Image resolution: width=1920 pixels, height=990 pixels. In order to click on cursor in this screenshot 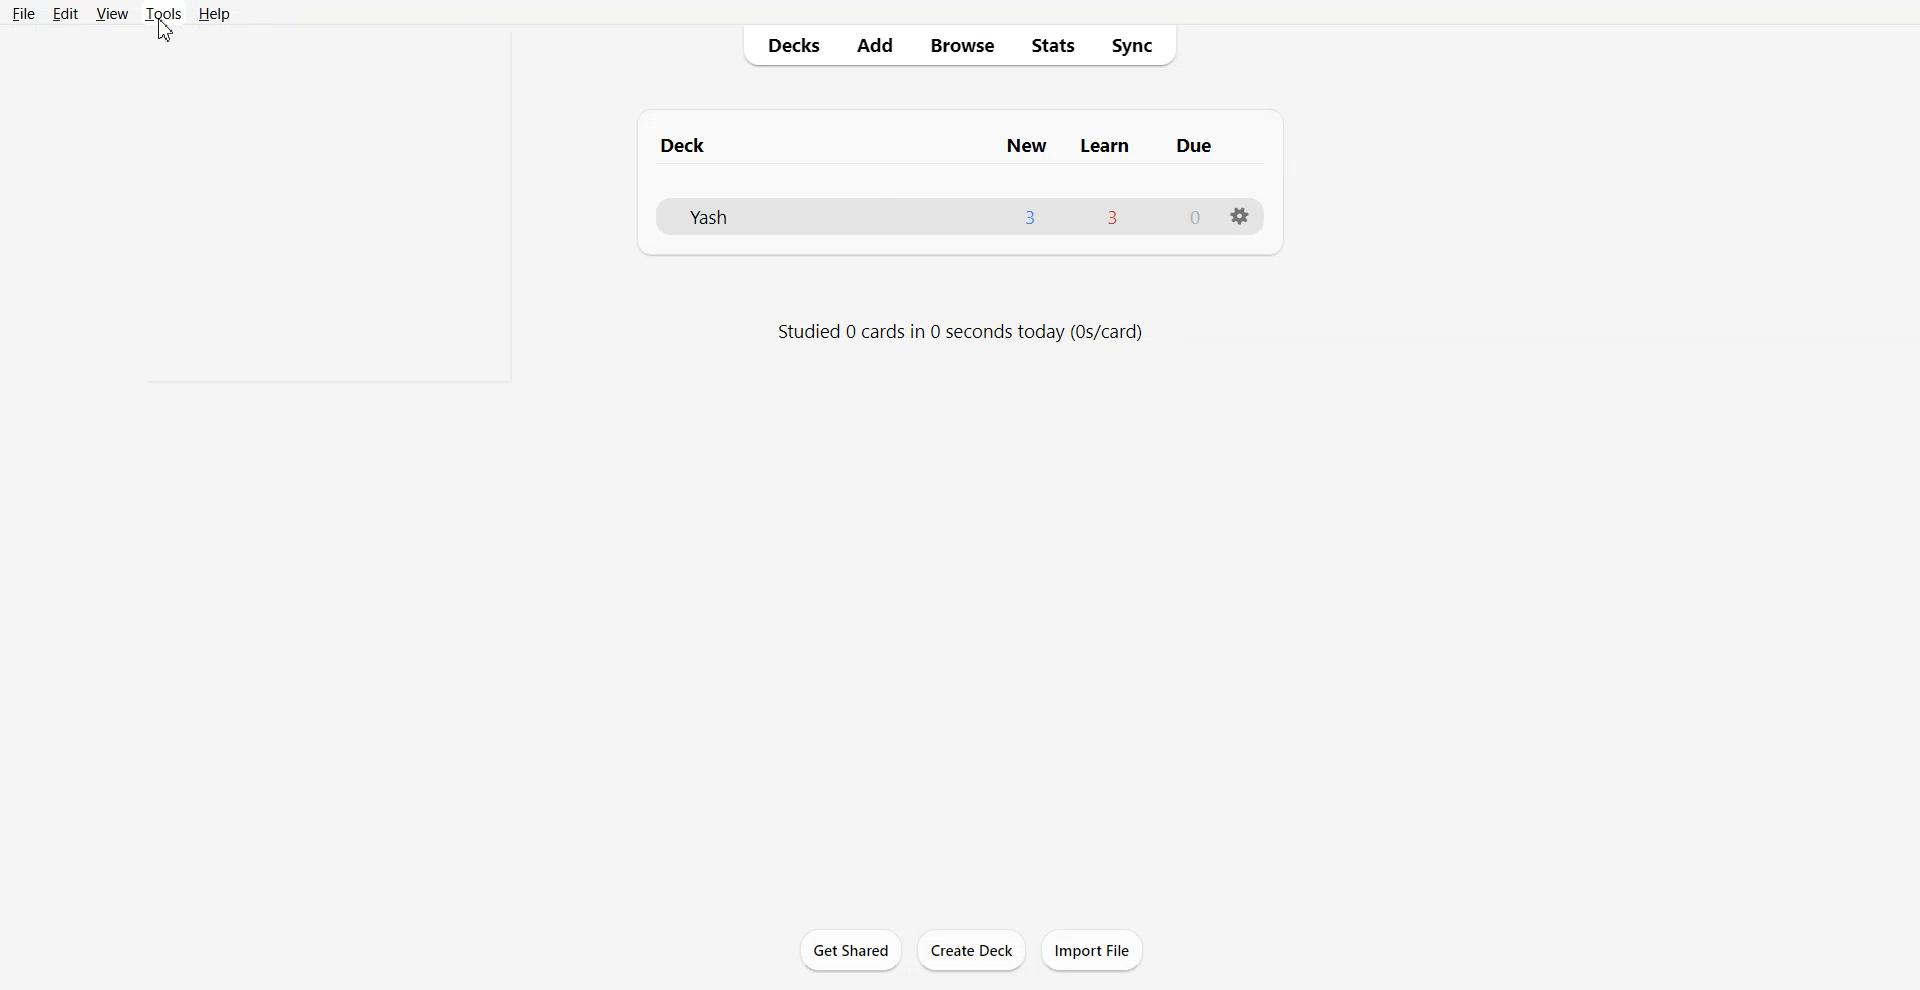, I will do `click(165, 30)`.